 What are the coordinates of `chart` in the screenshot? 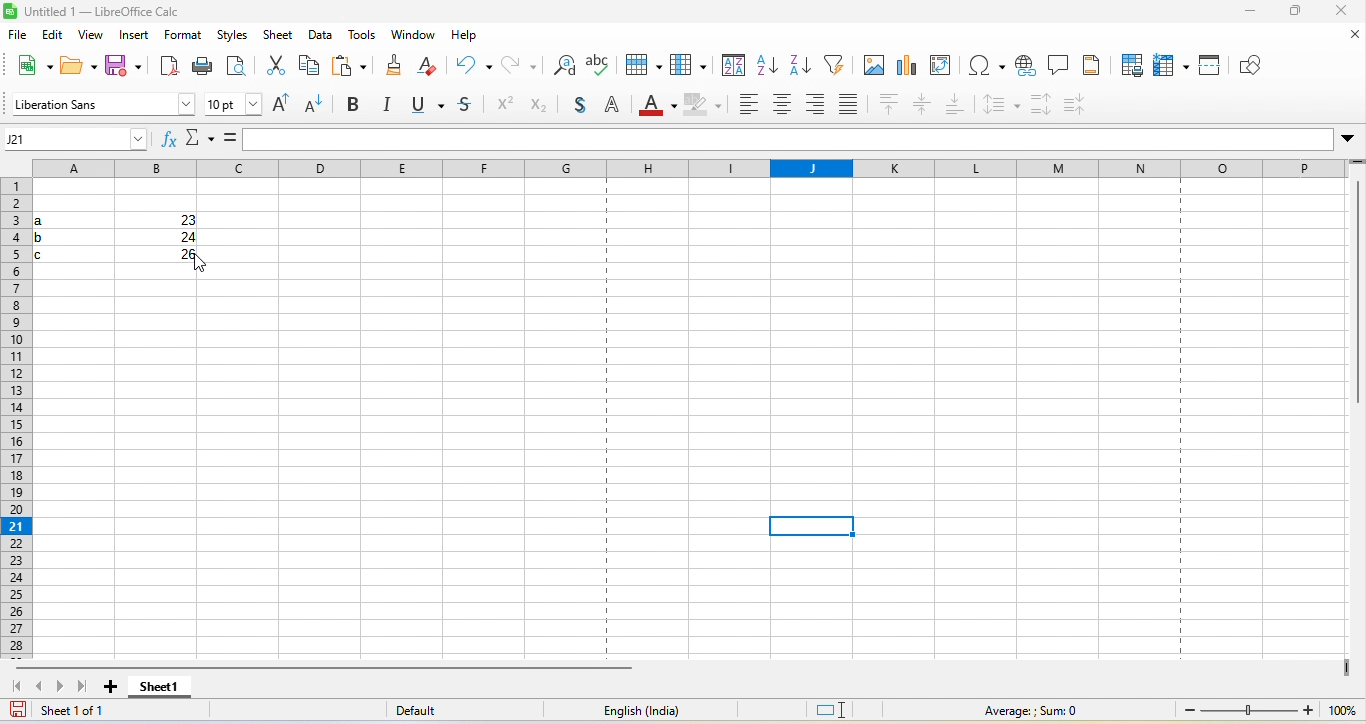 It's located at (907, 65).